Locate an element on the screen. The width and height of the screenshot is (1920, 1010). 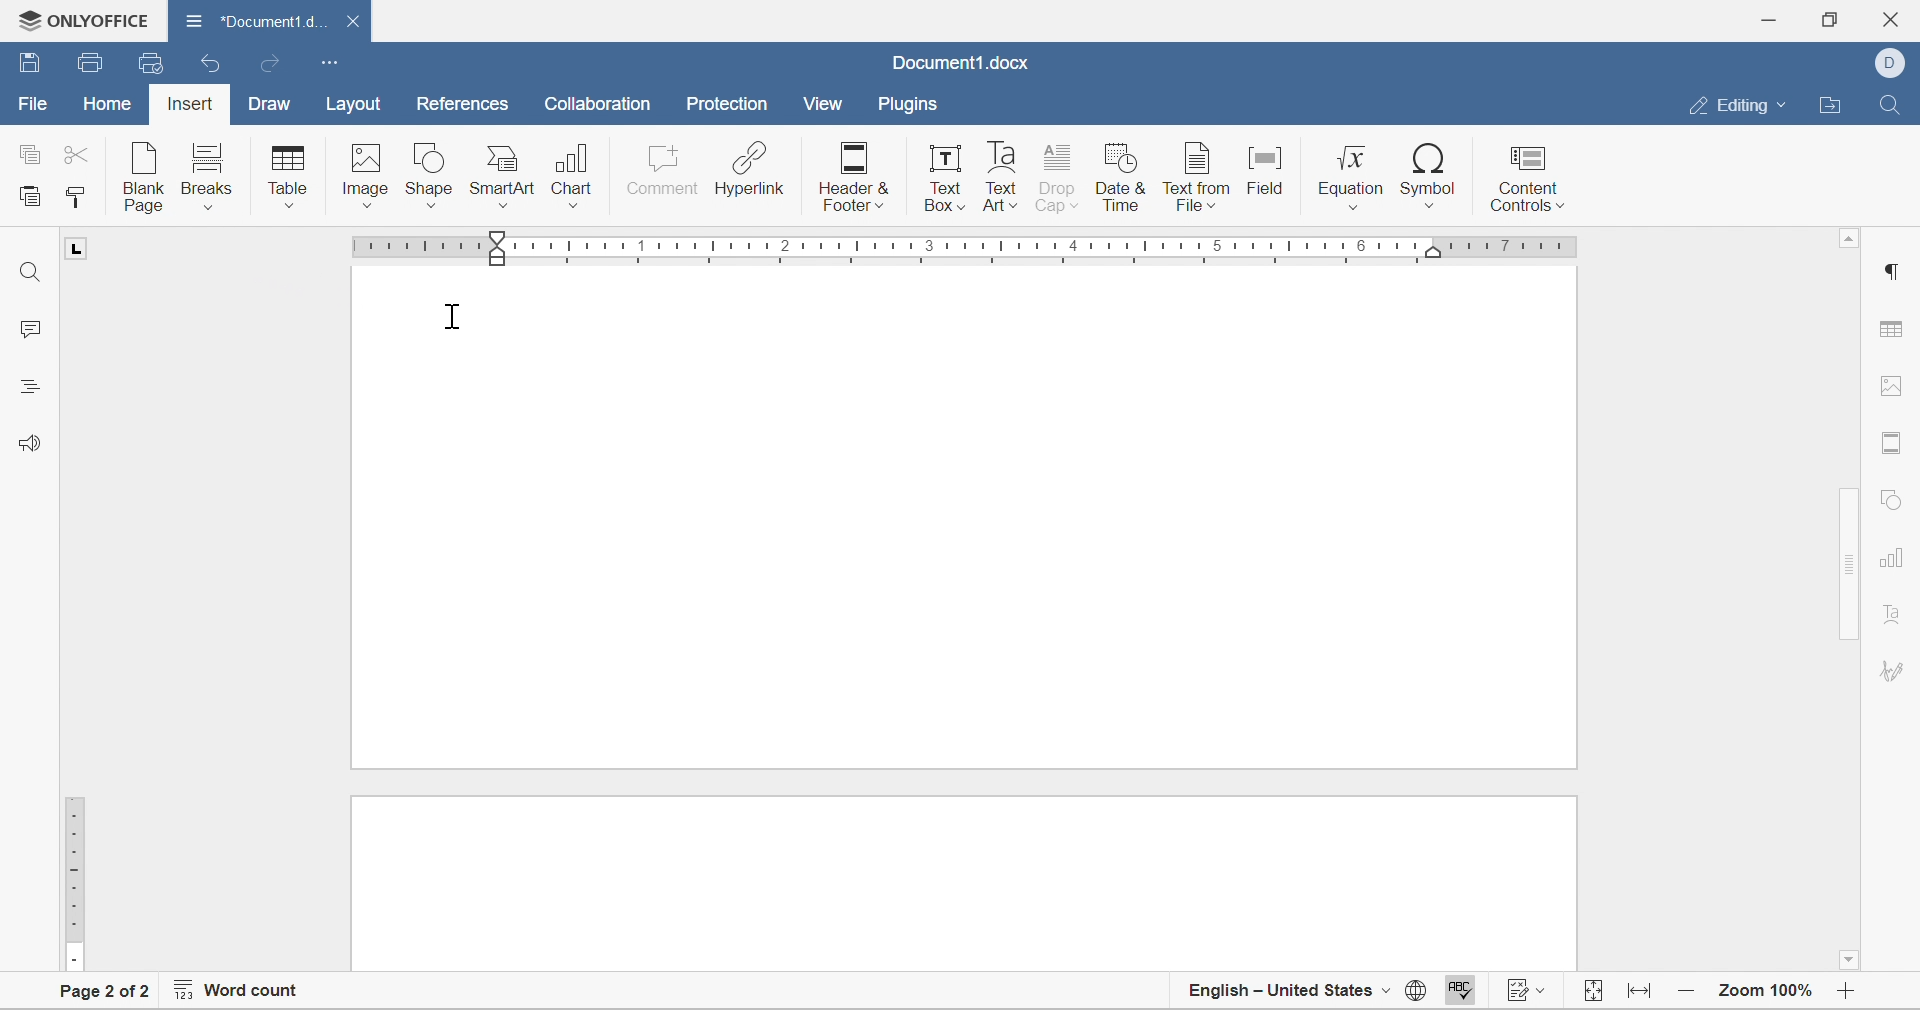
left tab is located at coordinates (84, 247).